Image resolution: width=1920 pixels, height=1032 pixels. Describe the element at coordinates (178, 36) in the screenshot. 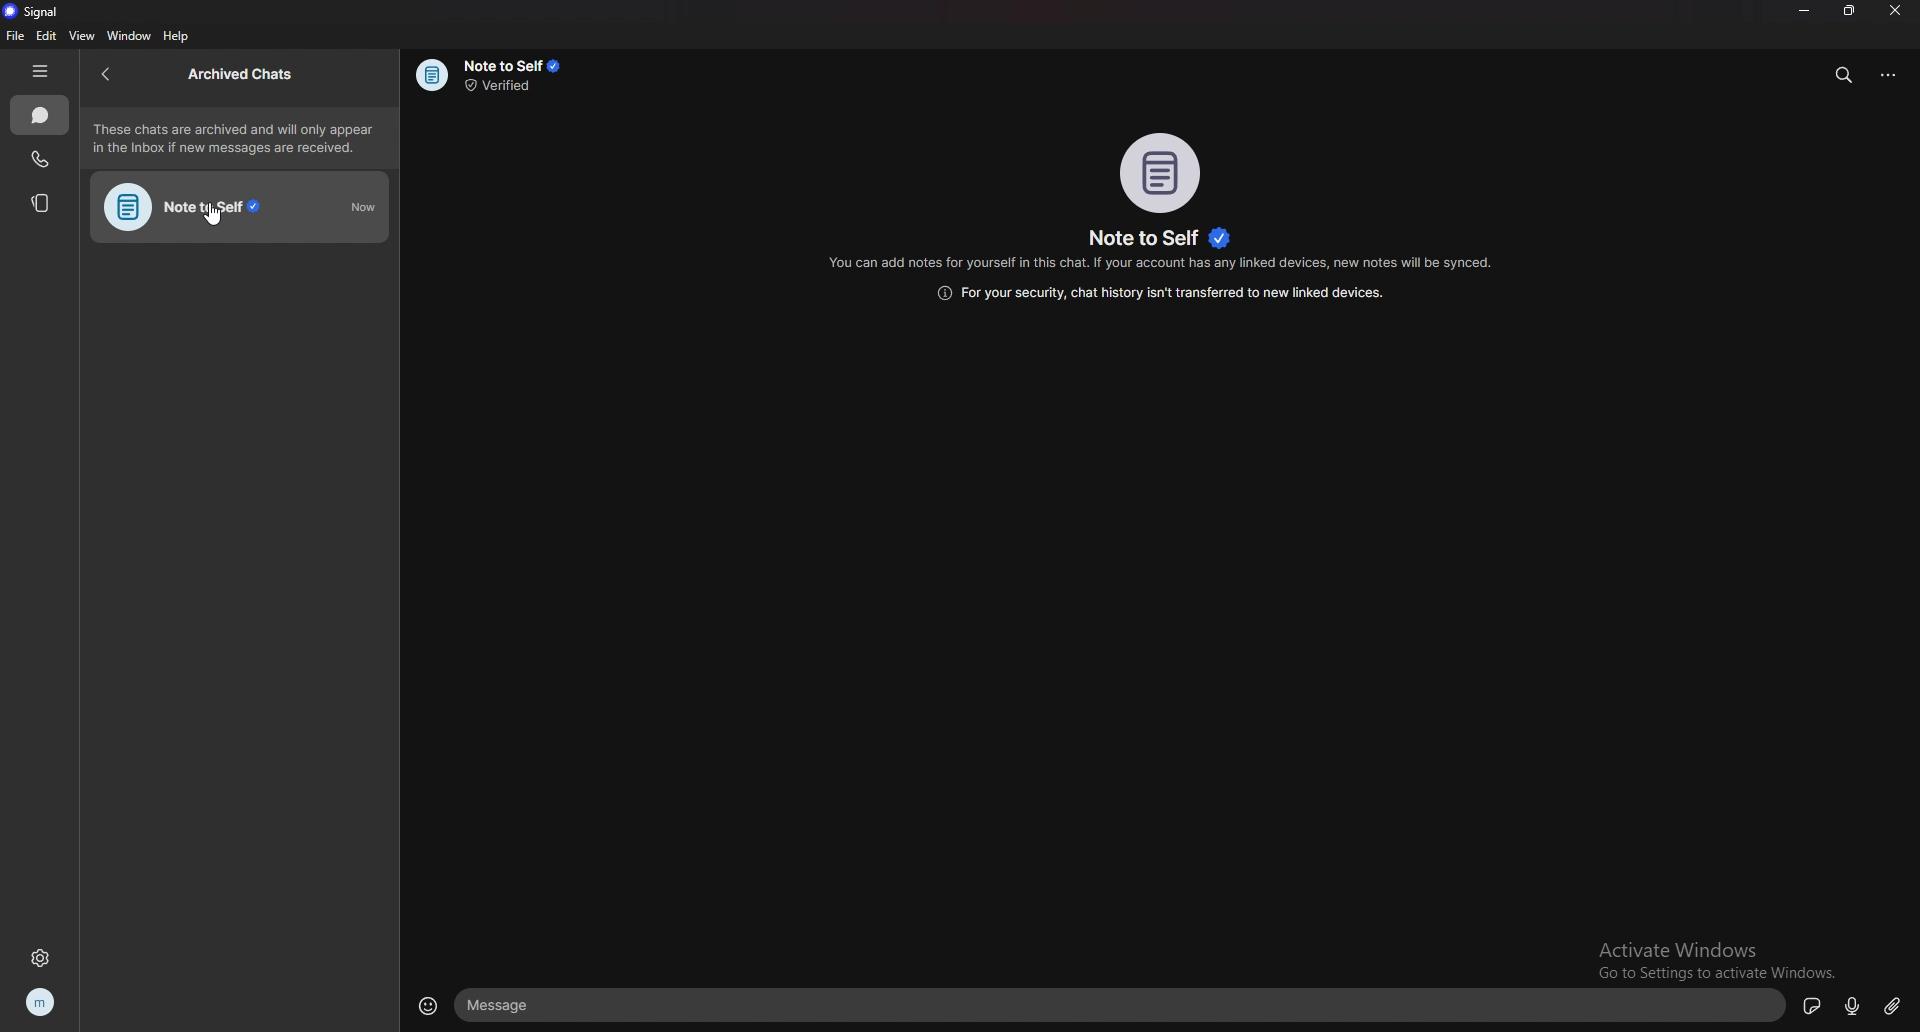

I see `help` at that location.